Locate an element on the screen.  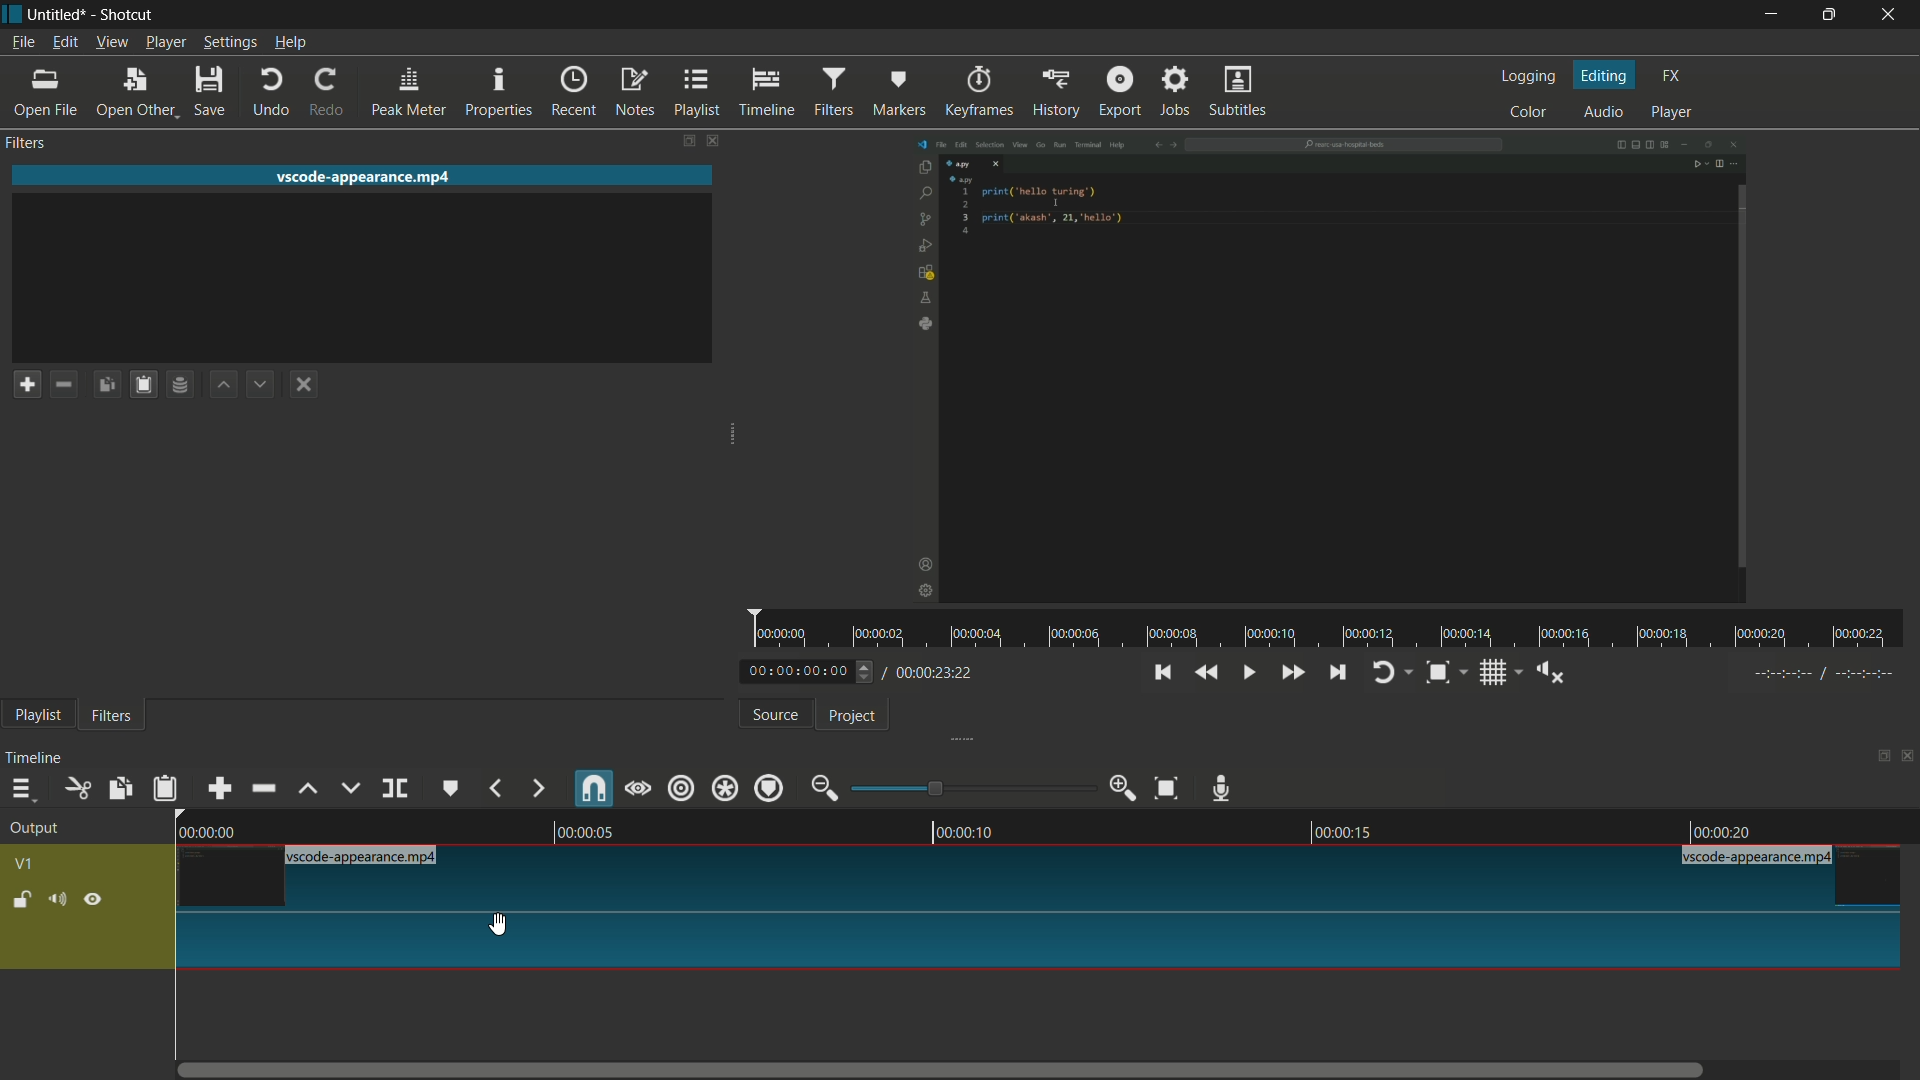
import file name is located at coordinates (368, 176).